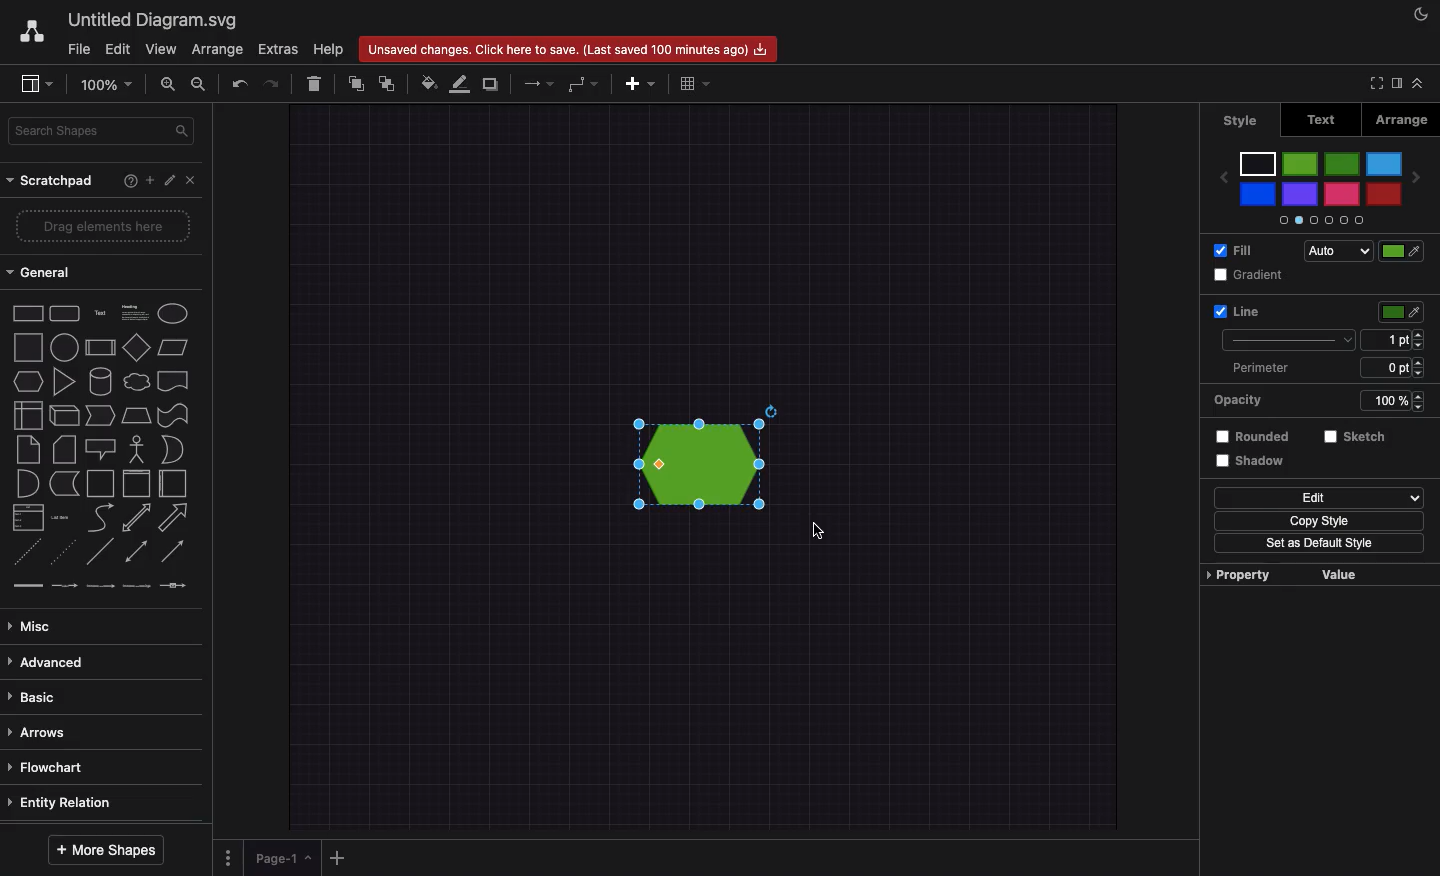  I want to click on Add, so click(338, 858).